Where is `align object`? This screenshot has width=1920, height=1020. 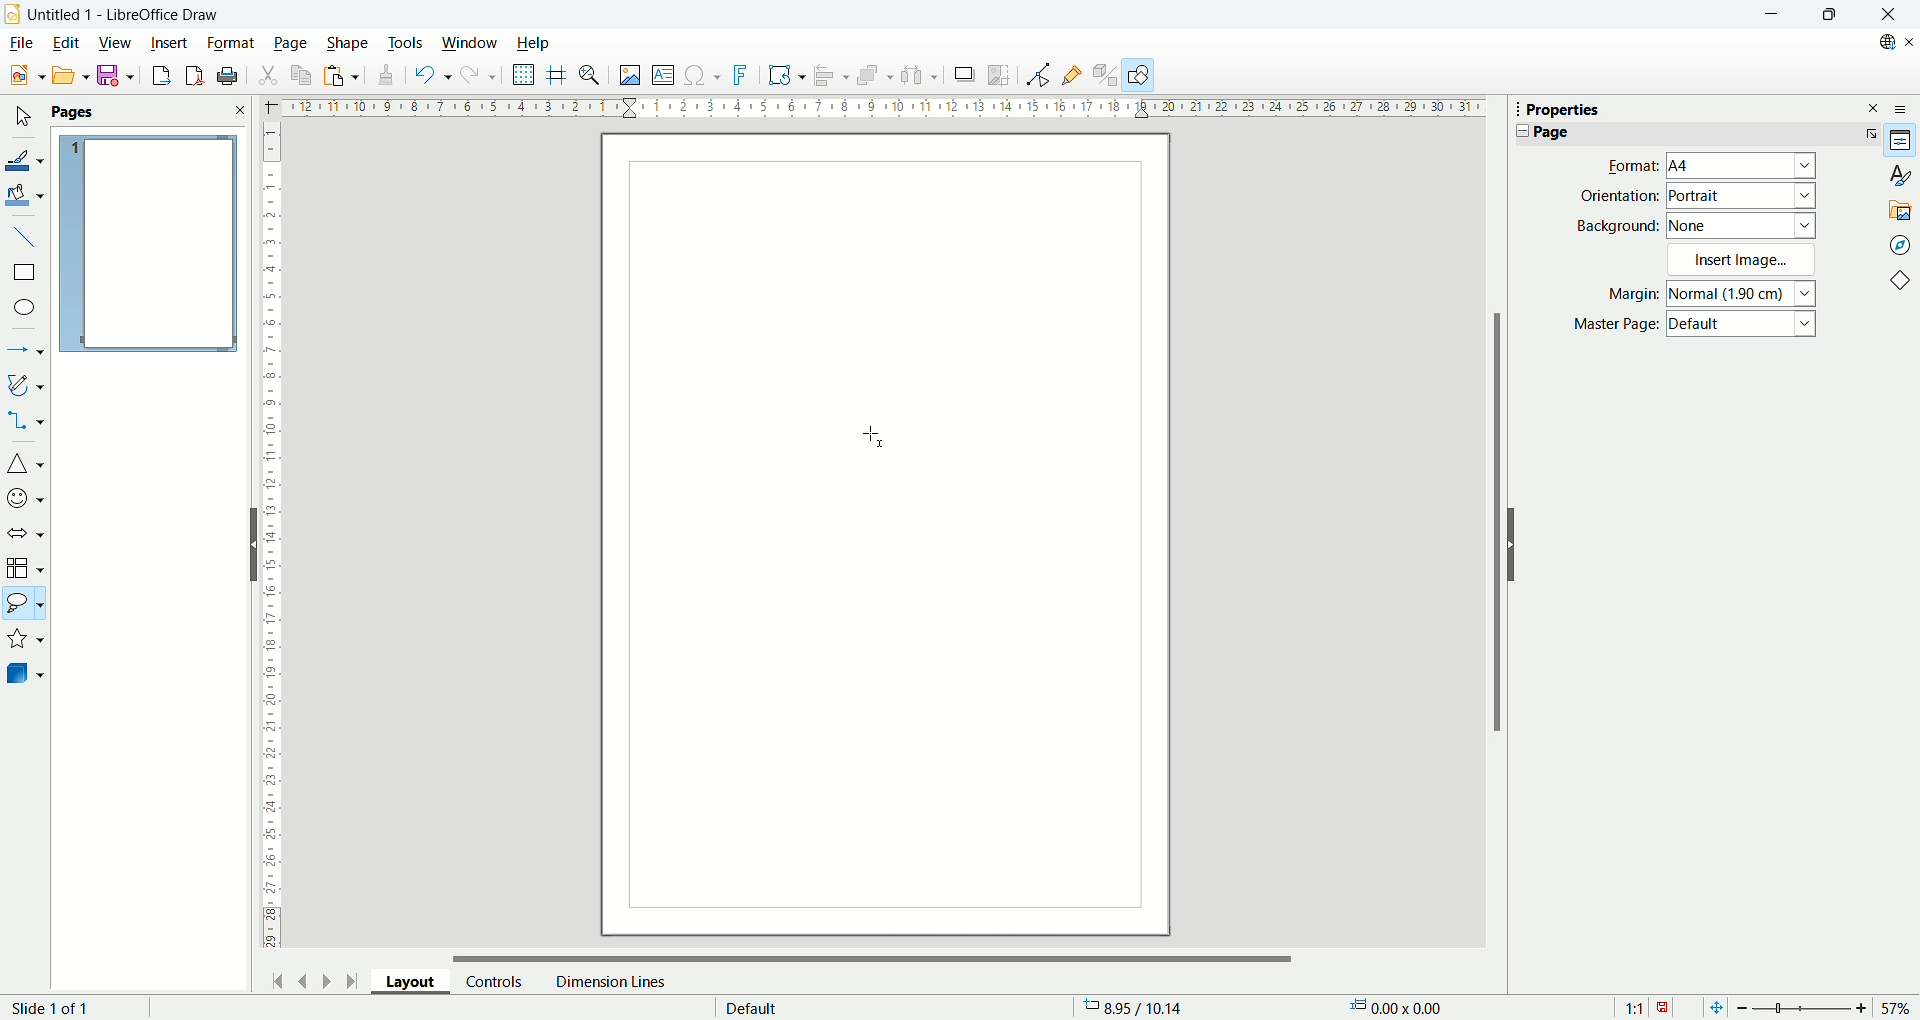 align object is located at coordinates (836, 76).